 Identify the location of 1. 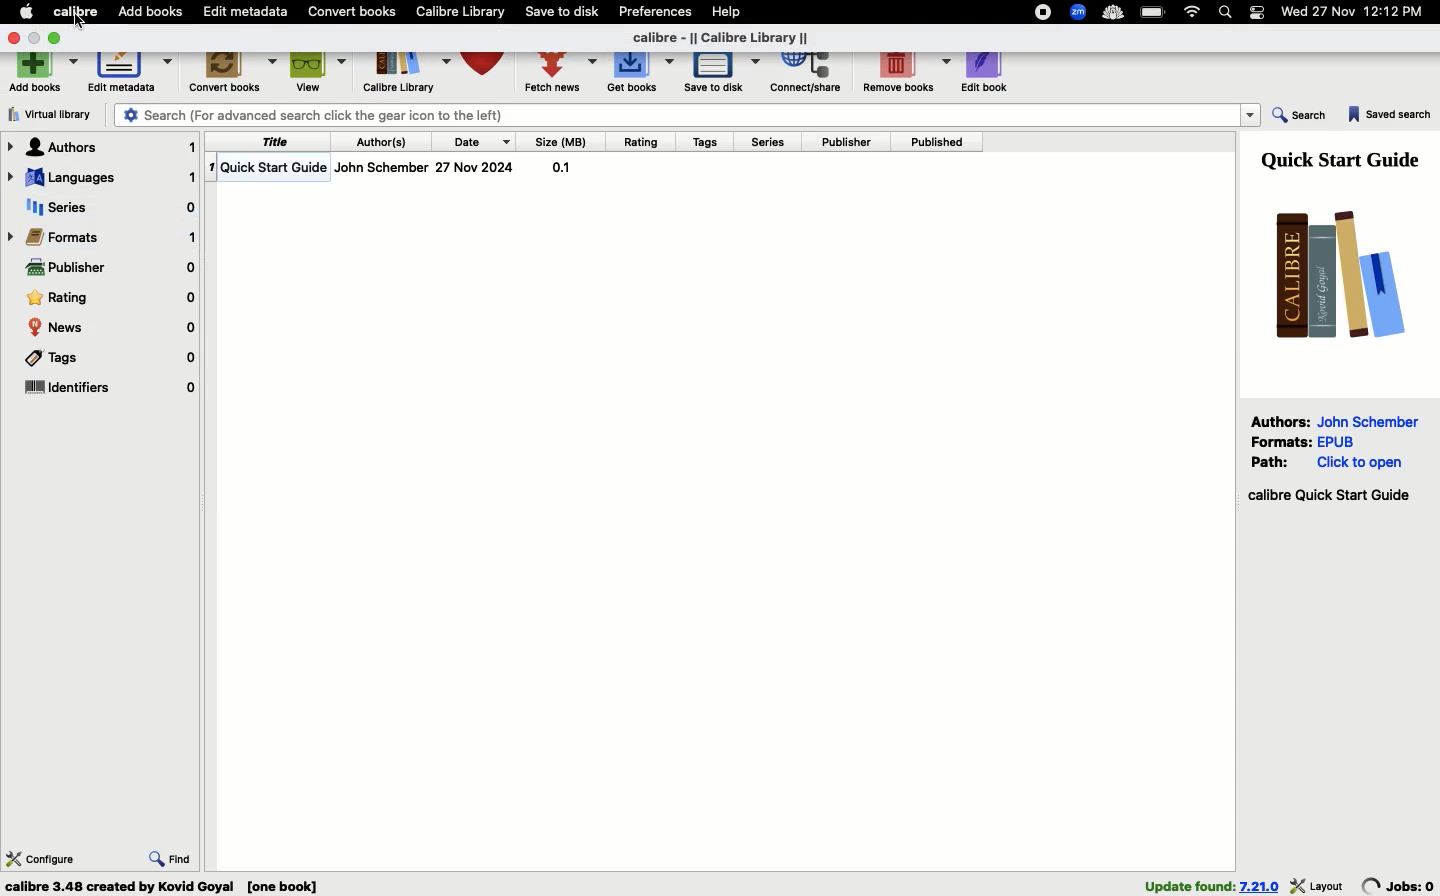
(211, 164).